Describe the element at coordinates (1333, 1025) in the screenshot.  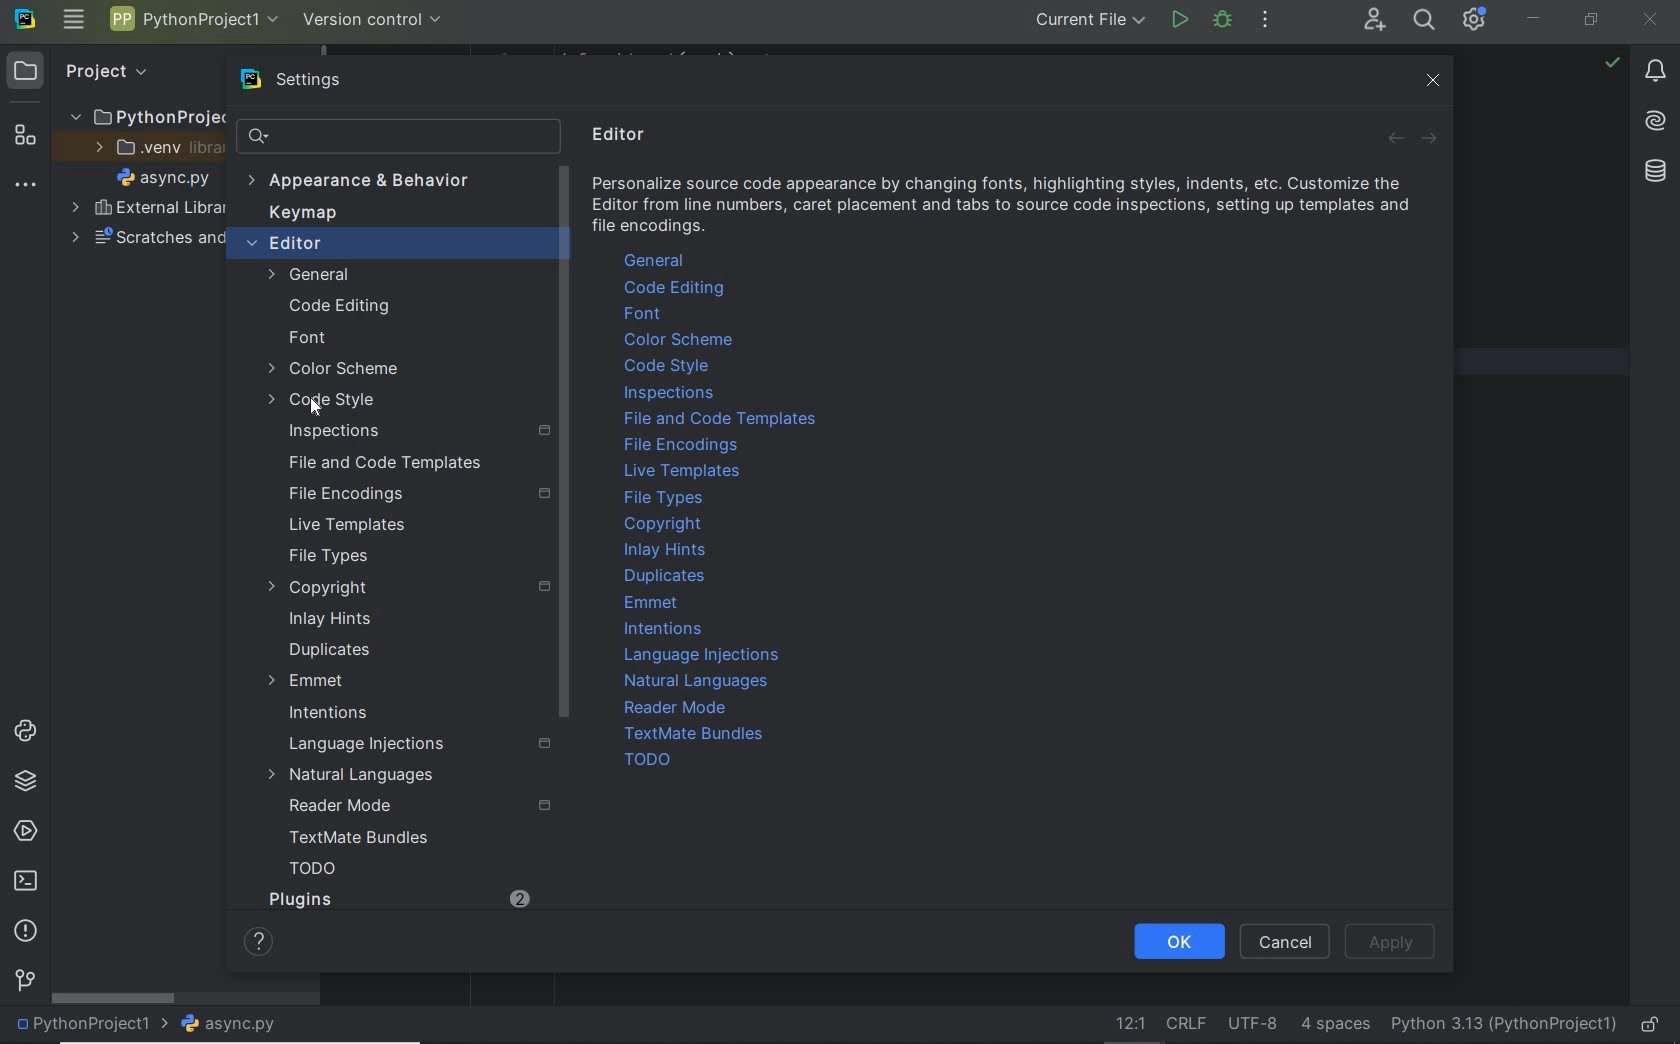
I see `indent` at that location.